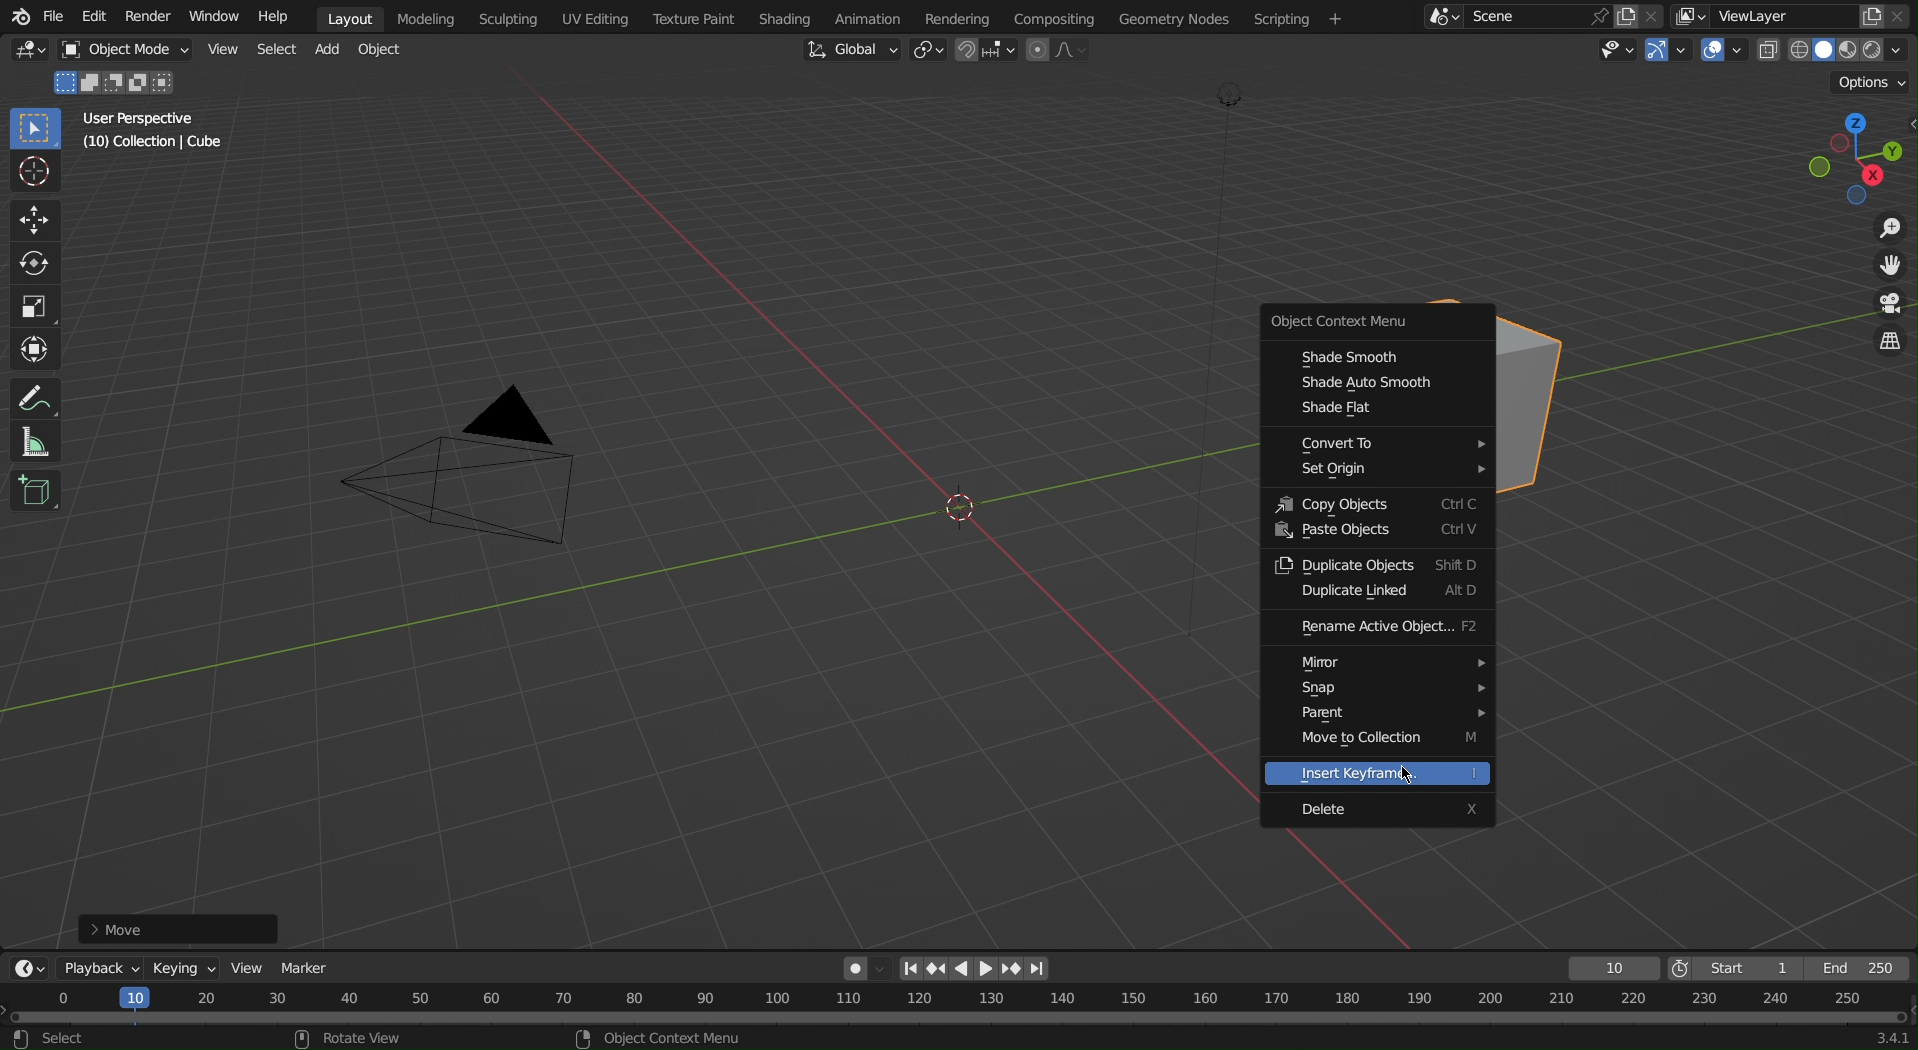 This screenshot has height=1050, width=1918. I want to click on Insert Keyframe, so click(1377, 774).